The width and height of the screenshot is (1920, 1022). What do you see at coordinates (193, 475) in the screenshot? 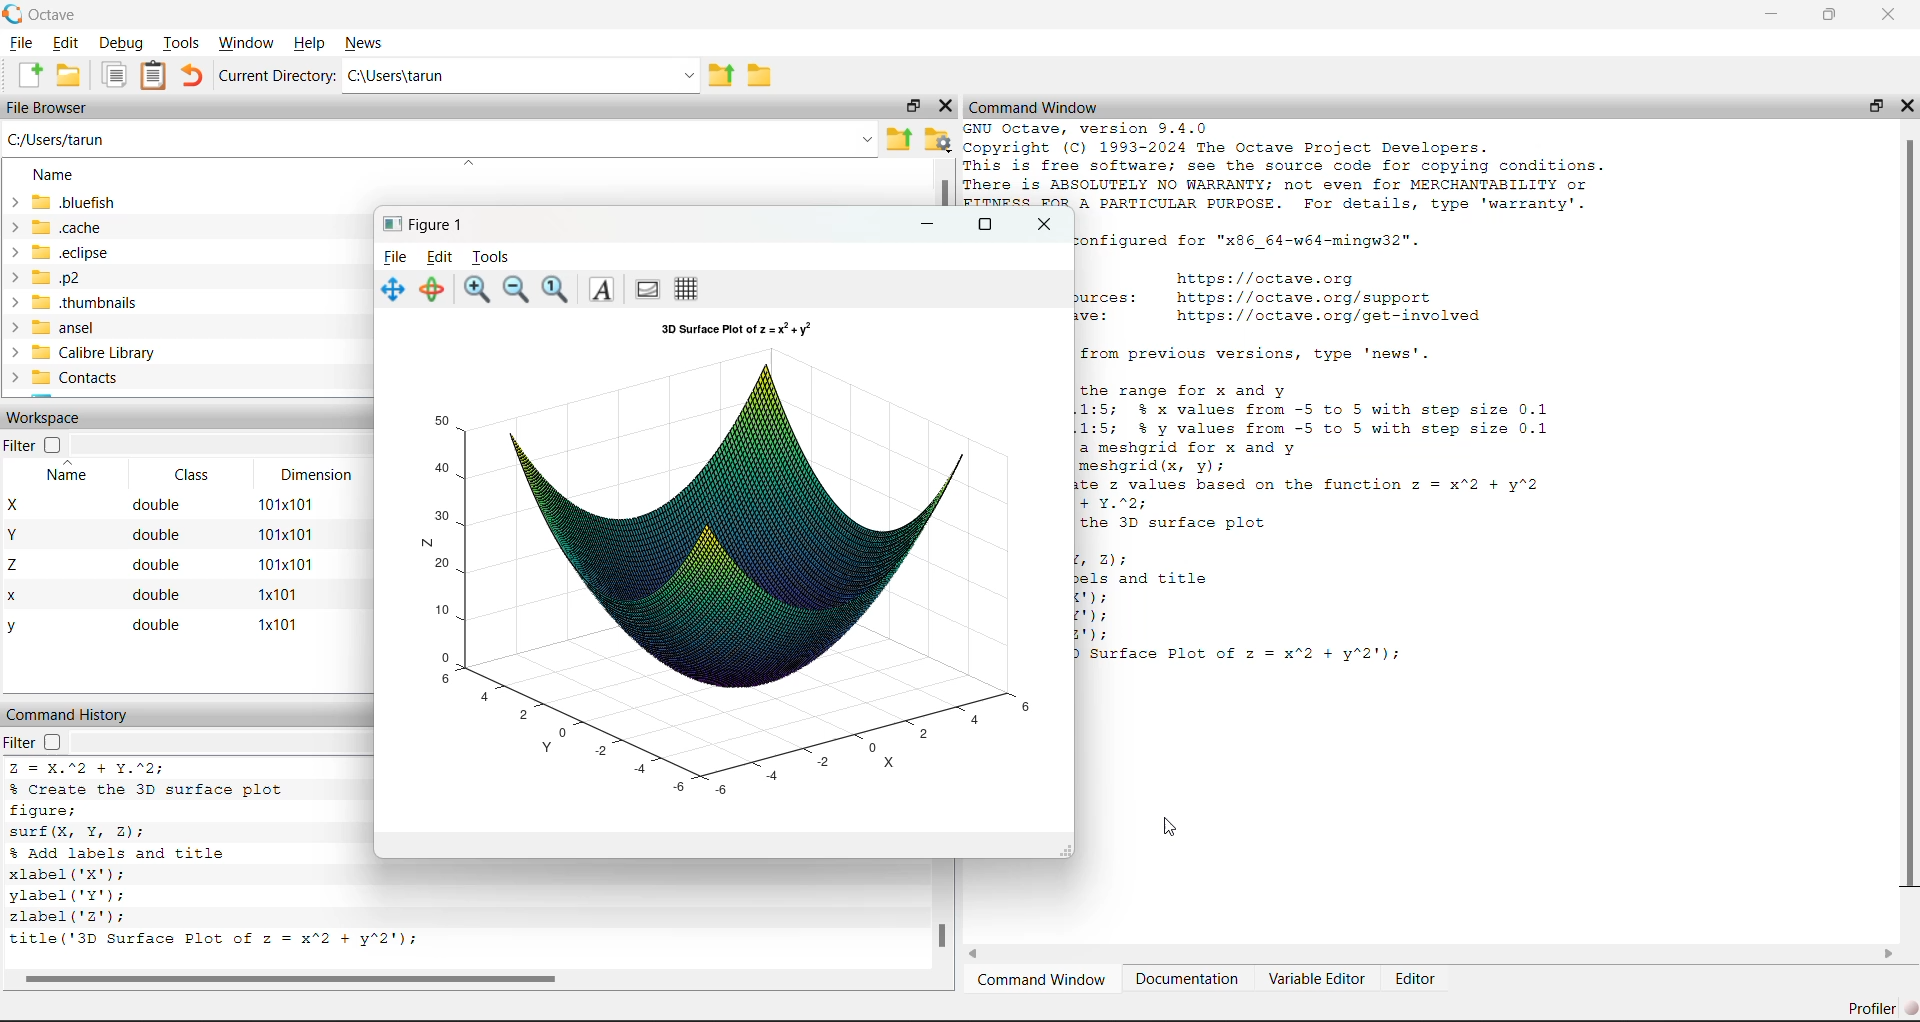
I see `Class` at bounding box center [193, 475].